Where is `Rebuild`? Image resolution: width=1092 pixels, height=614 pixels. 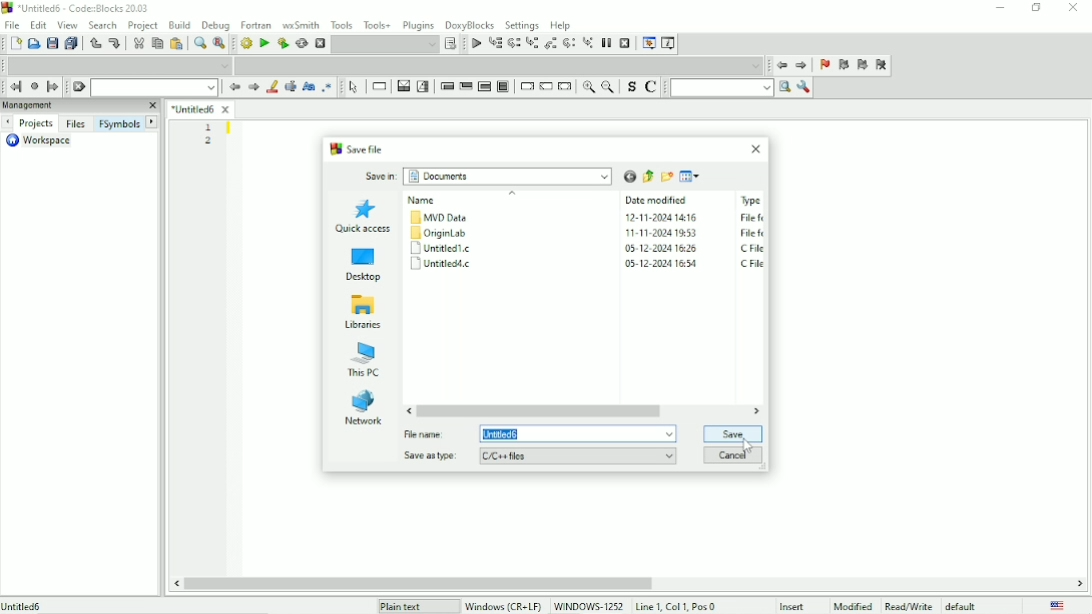 Rebuild is located at coordinates (302, 44).